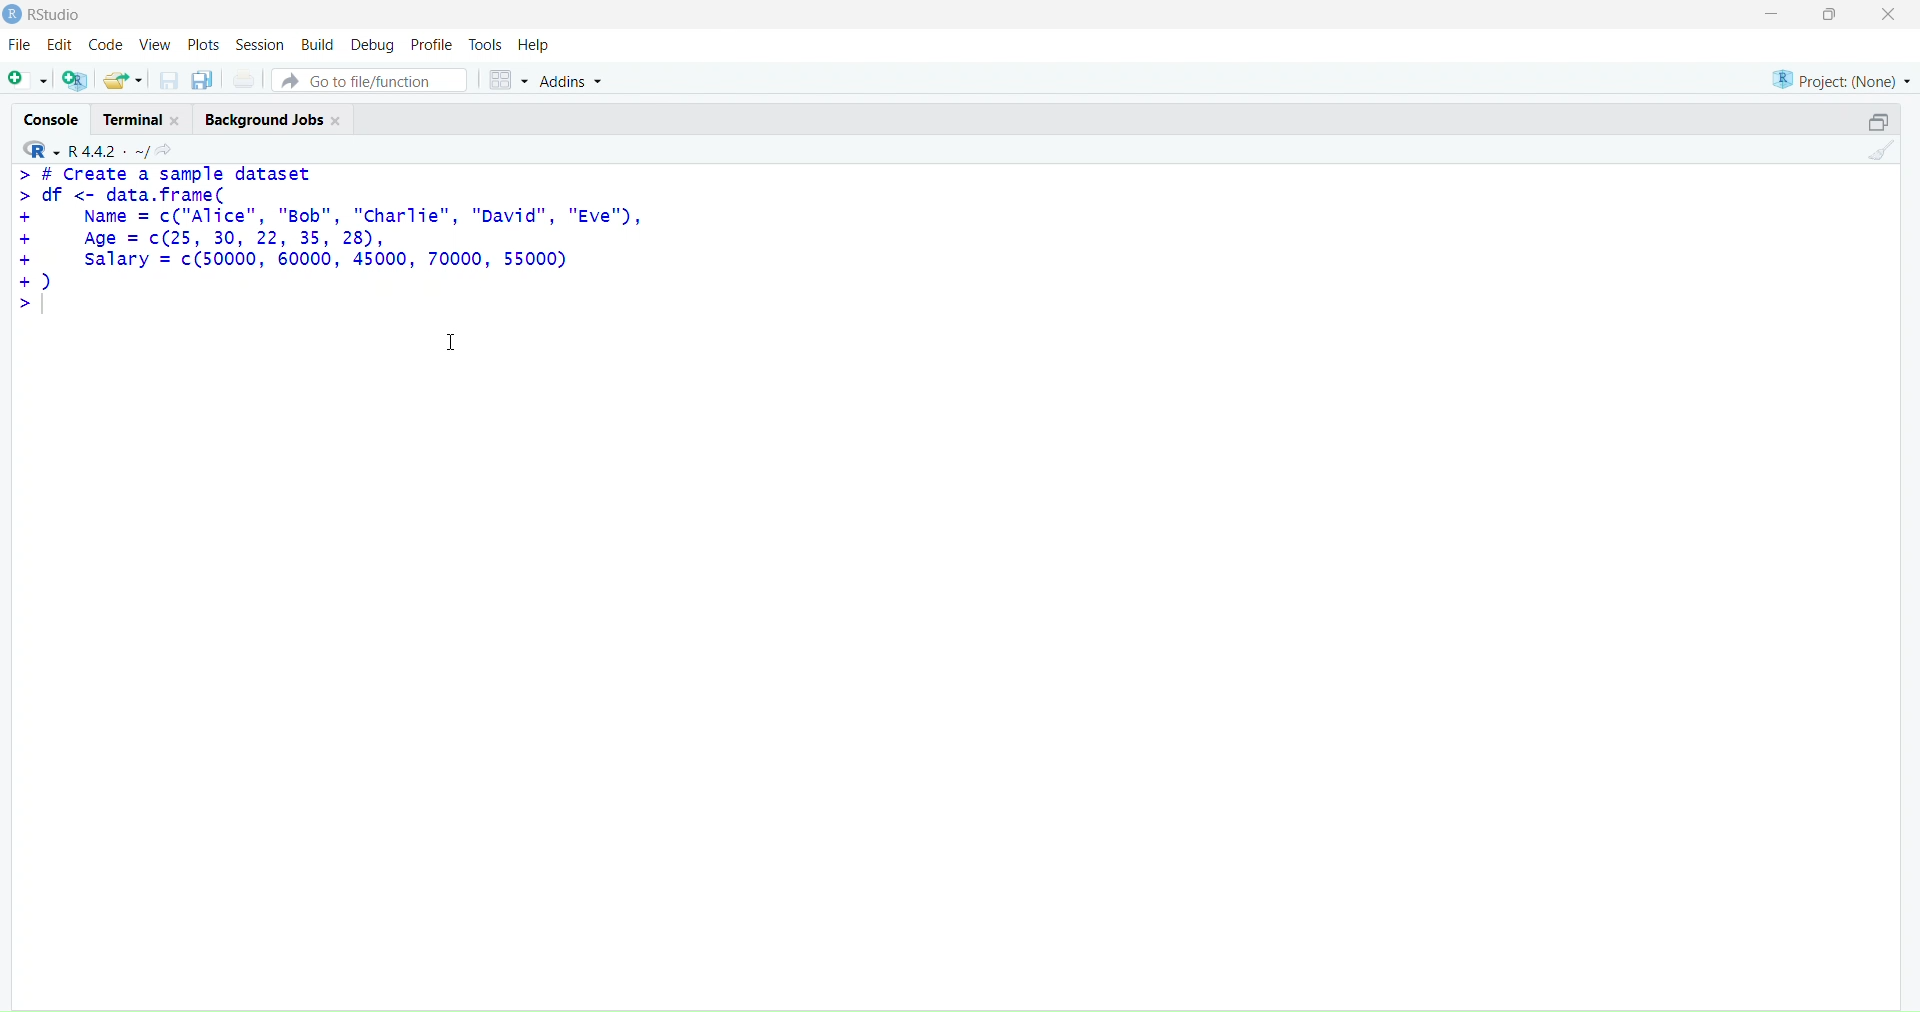 The image size is (1920, 1012). I want to click on file, so click(20, 46).